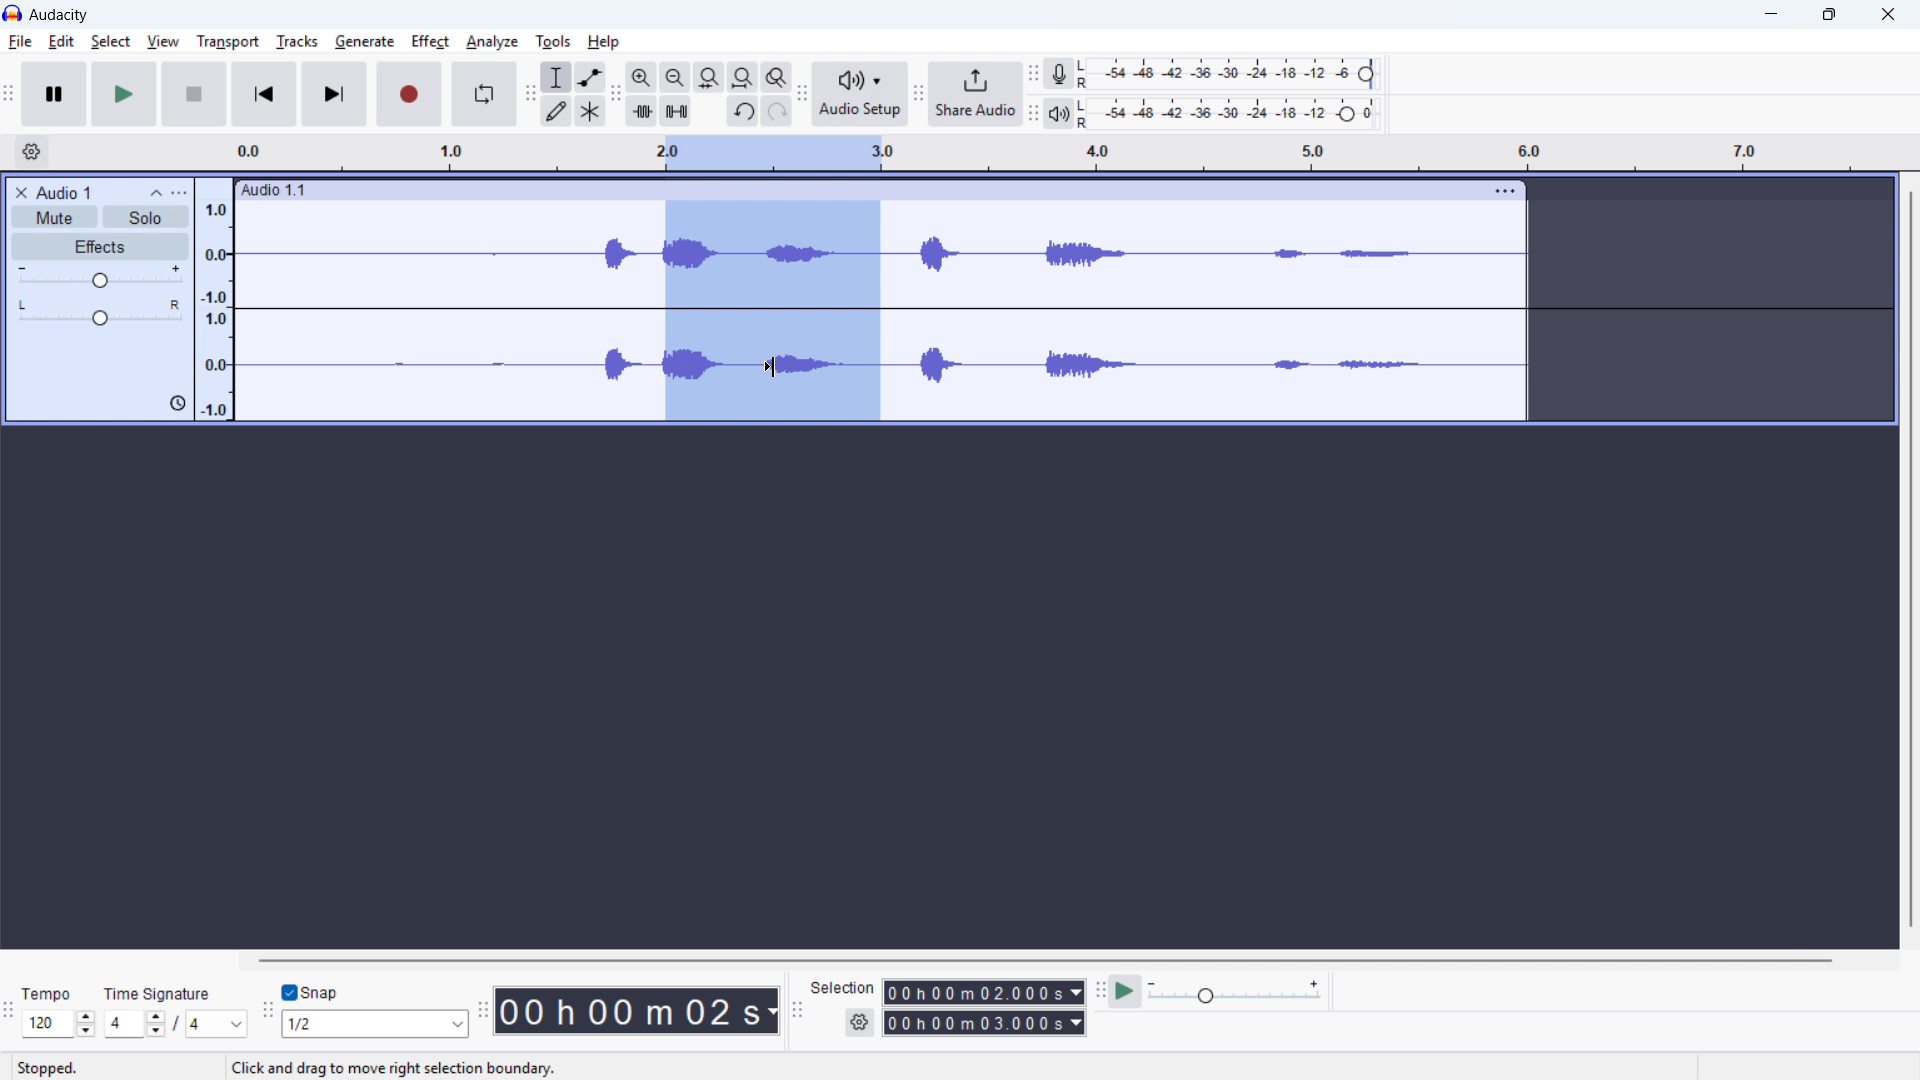 Image resolution: width=1920 pixels, height=1080 pixels. What do you see at coordinates (919, 95) in the screenshot?
I see `Share audio toolbar` at bounding box center [919, 95].